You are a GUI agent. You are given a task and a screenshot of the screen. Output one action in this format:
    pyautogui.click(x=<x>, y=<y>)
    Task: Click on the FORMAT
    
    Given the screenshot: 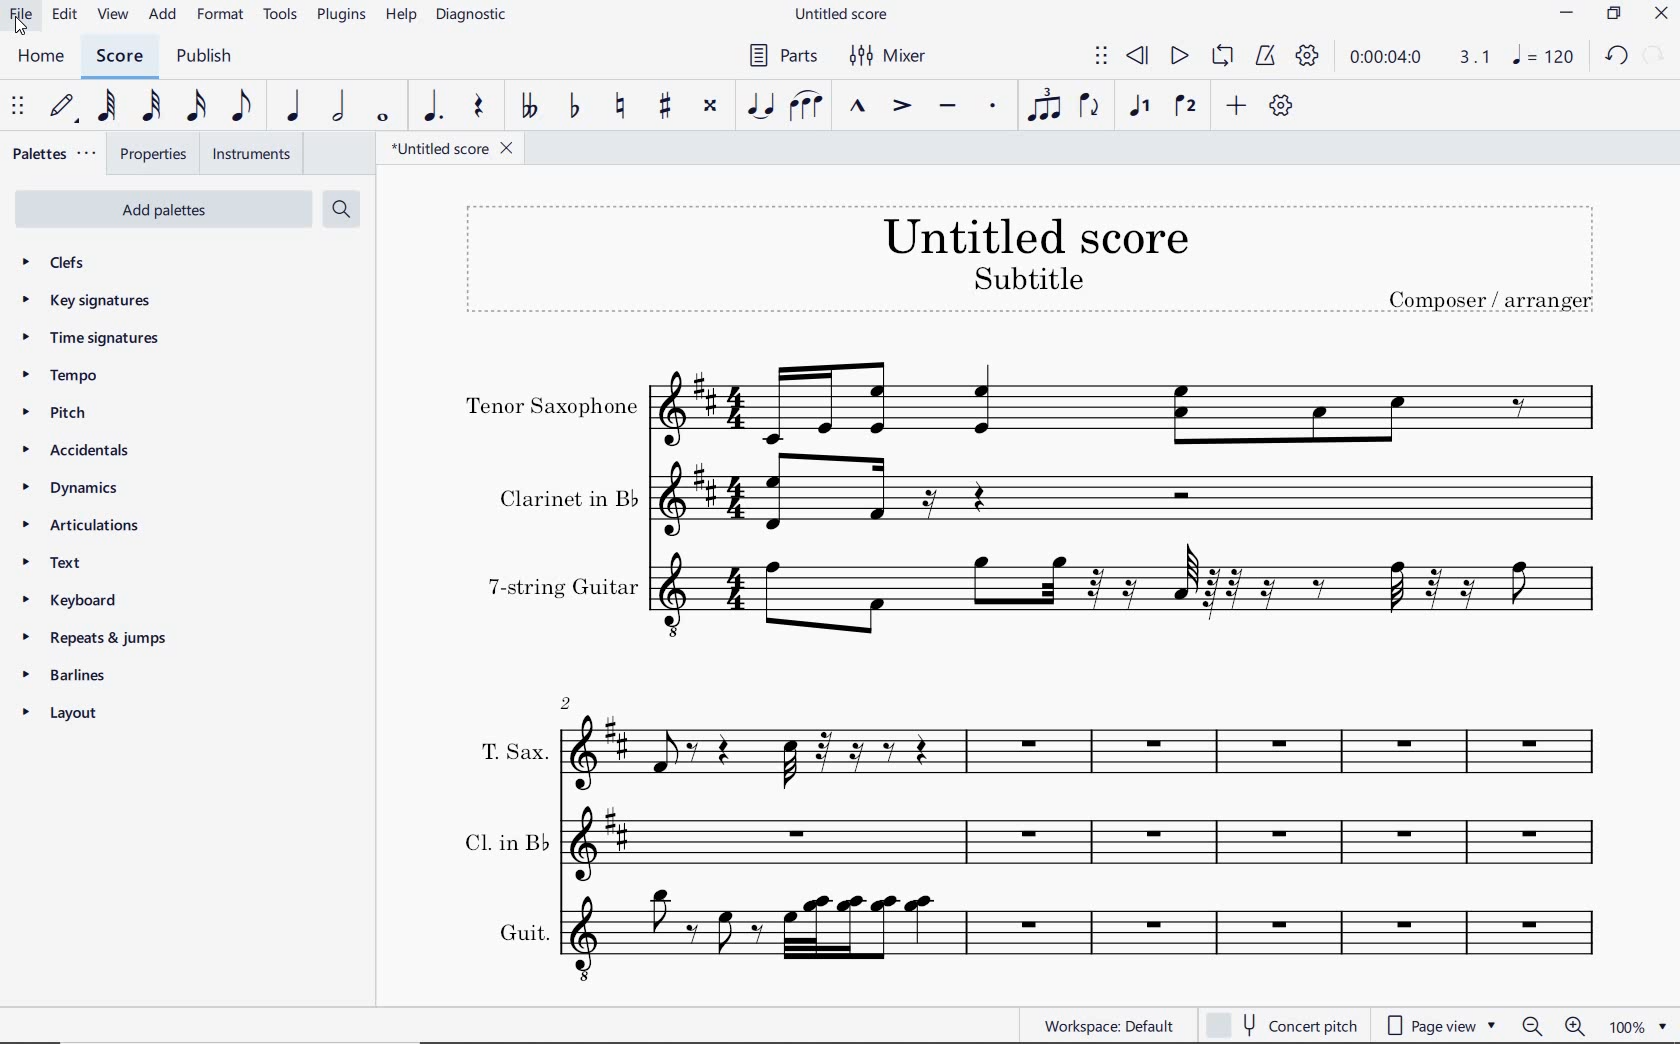 What is the action you would take?
    pyautogui.click(x=221, y=15)
    